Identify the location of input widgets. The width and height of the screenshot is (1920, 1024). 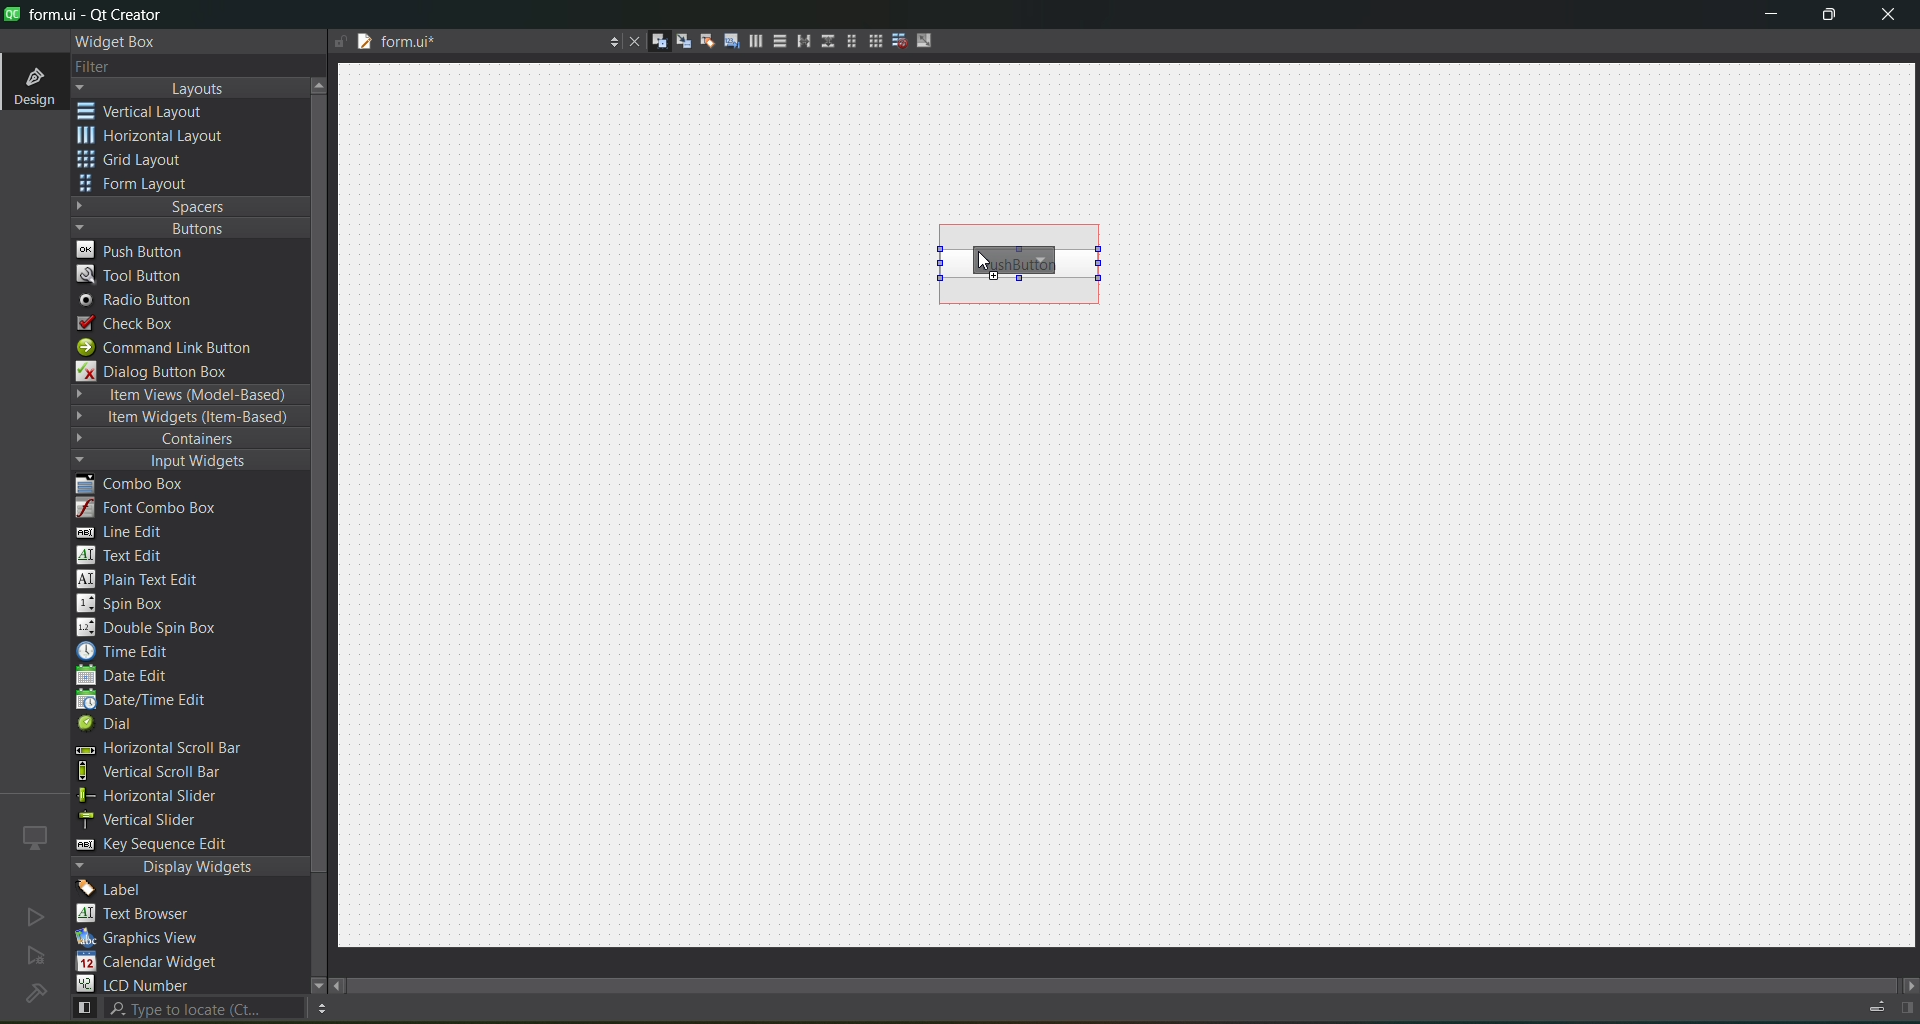
(180, 462).